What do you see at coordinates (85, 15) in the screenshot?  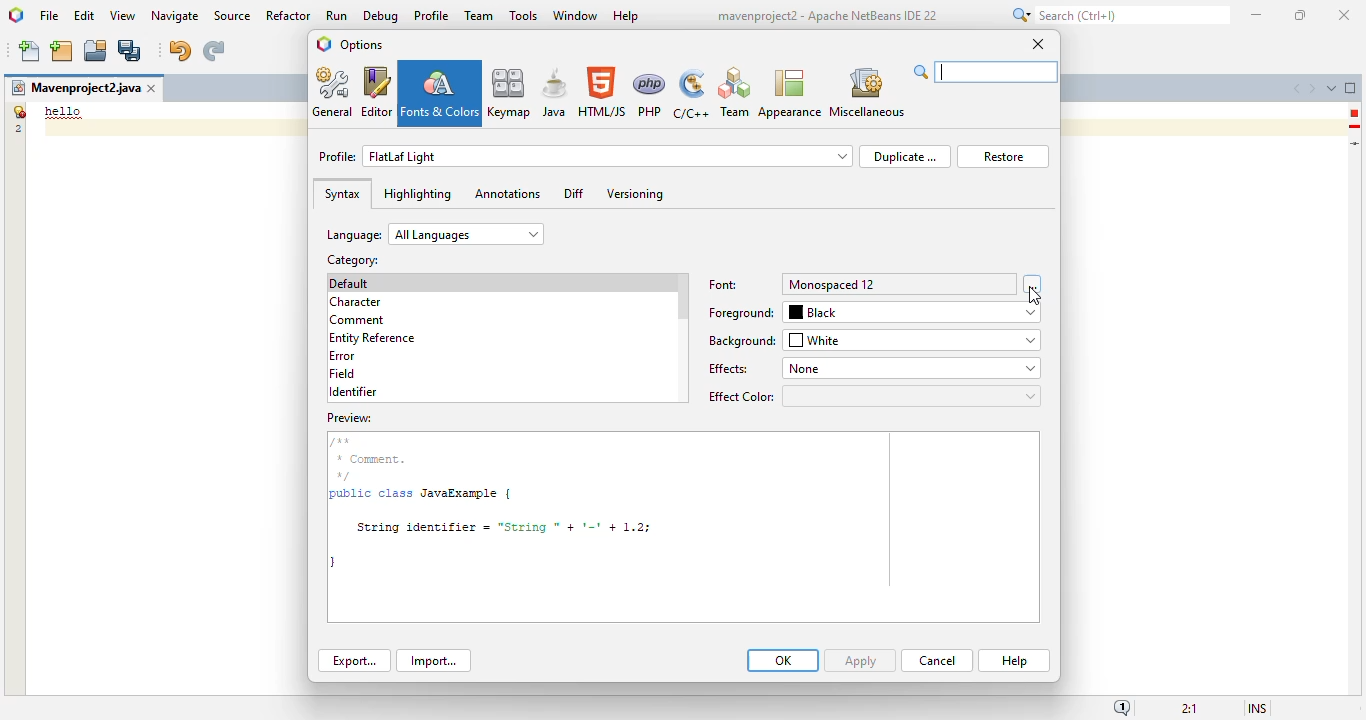 I see `edit` at bounding box center [85, 15].